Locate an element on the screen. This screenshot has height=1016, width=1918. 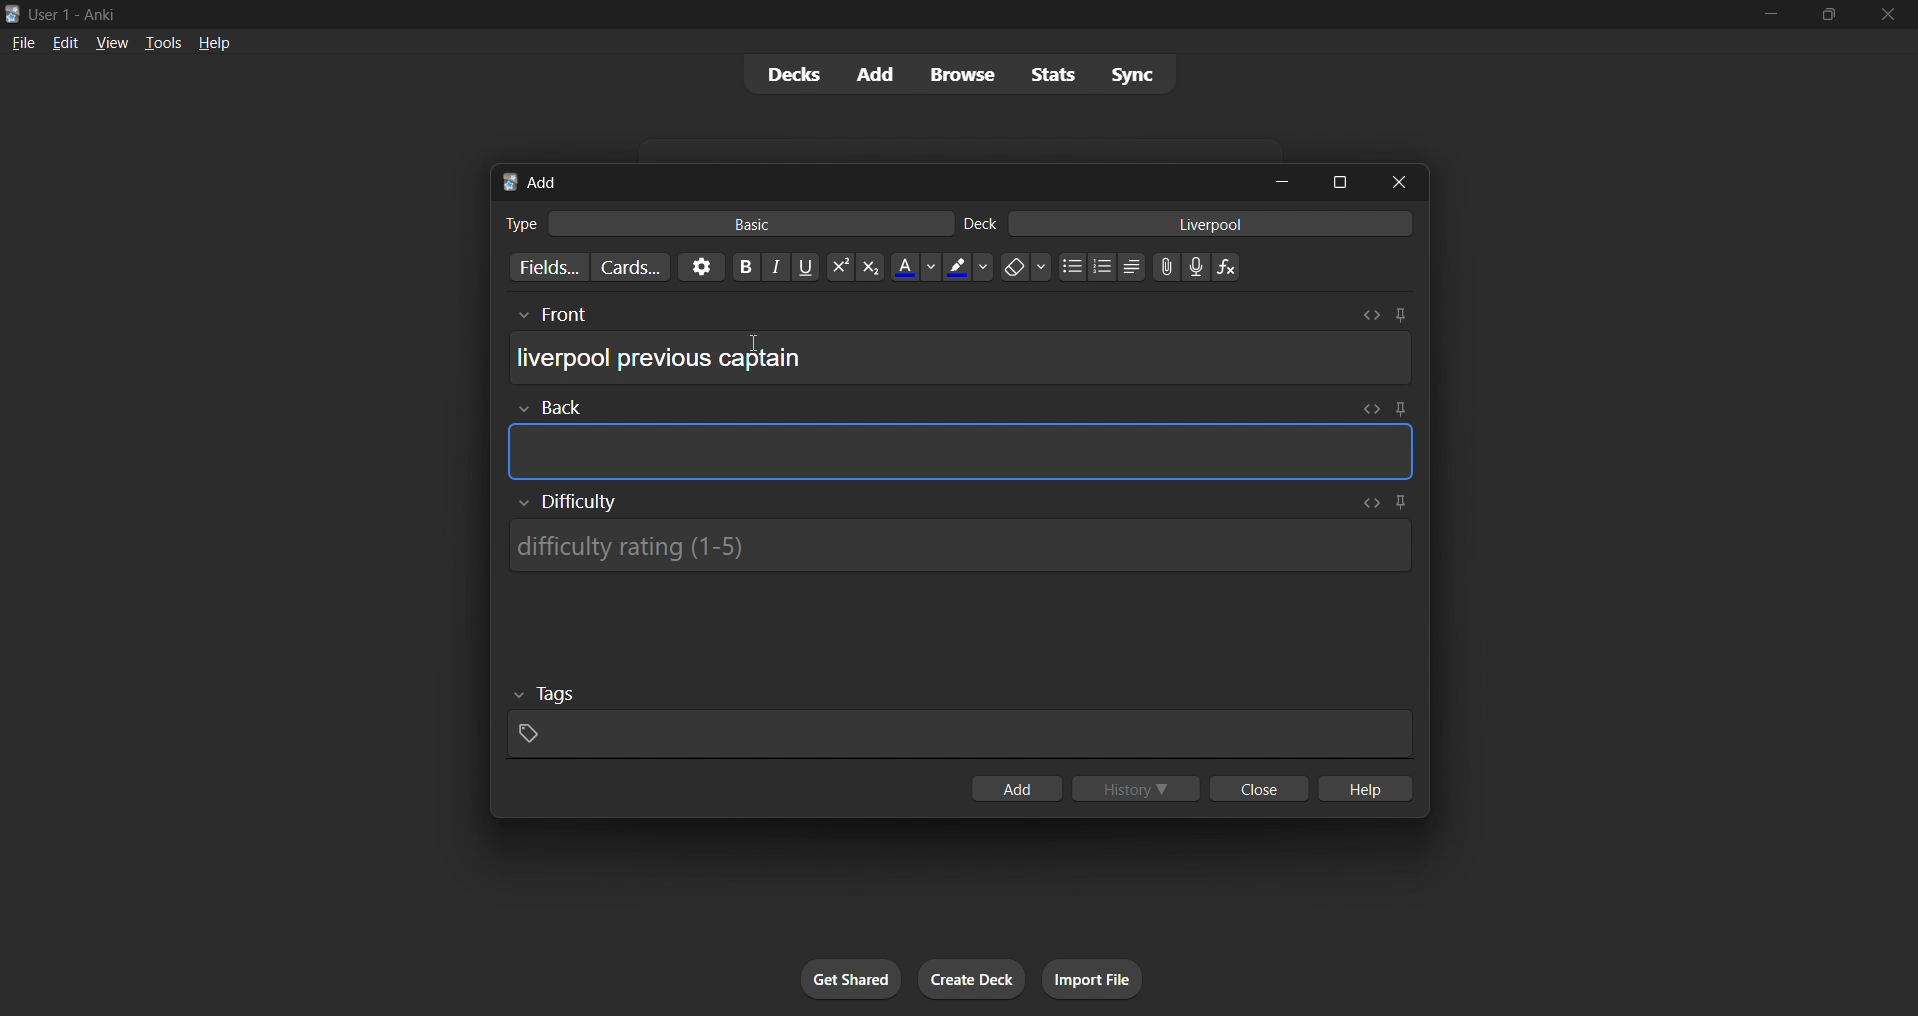
browse is located at coordinates (958, 73).